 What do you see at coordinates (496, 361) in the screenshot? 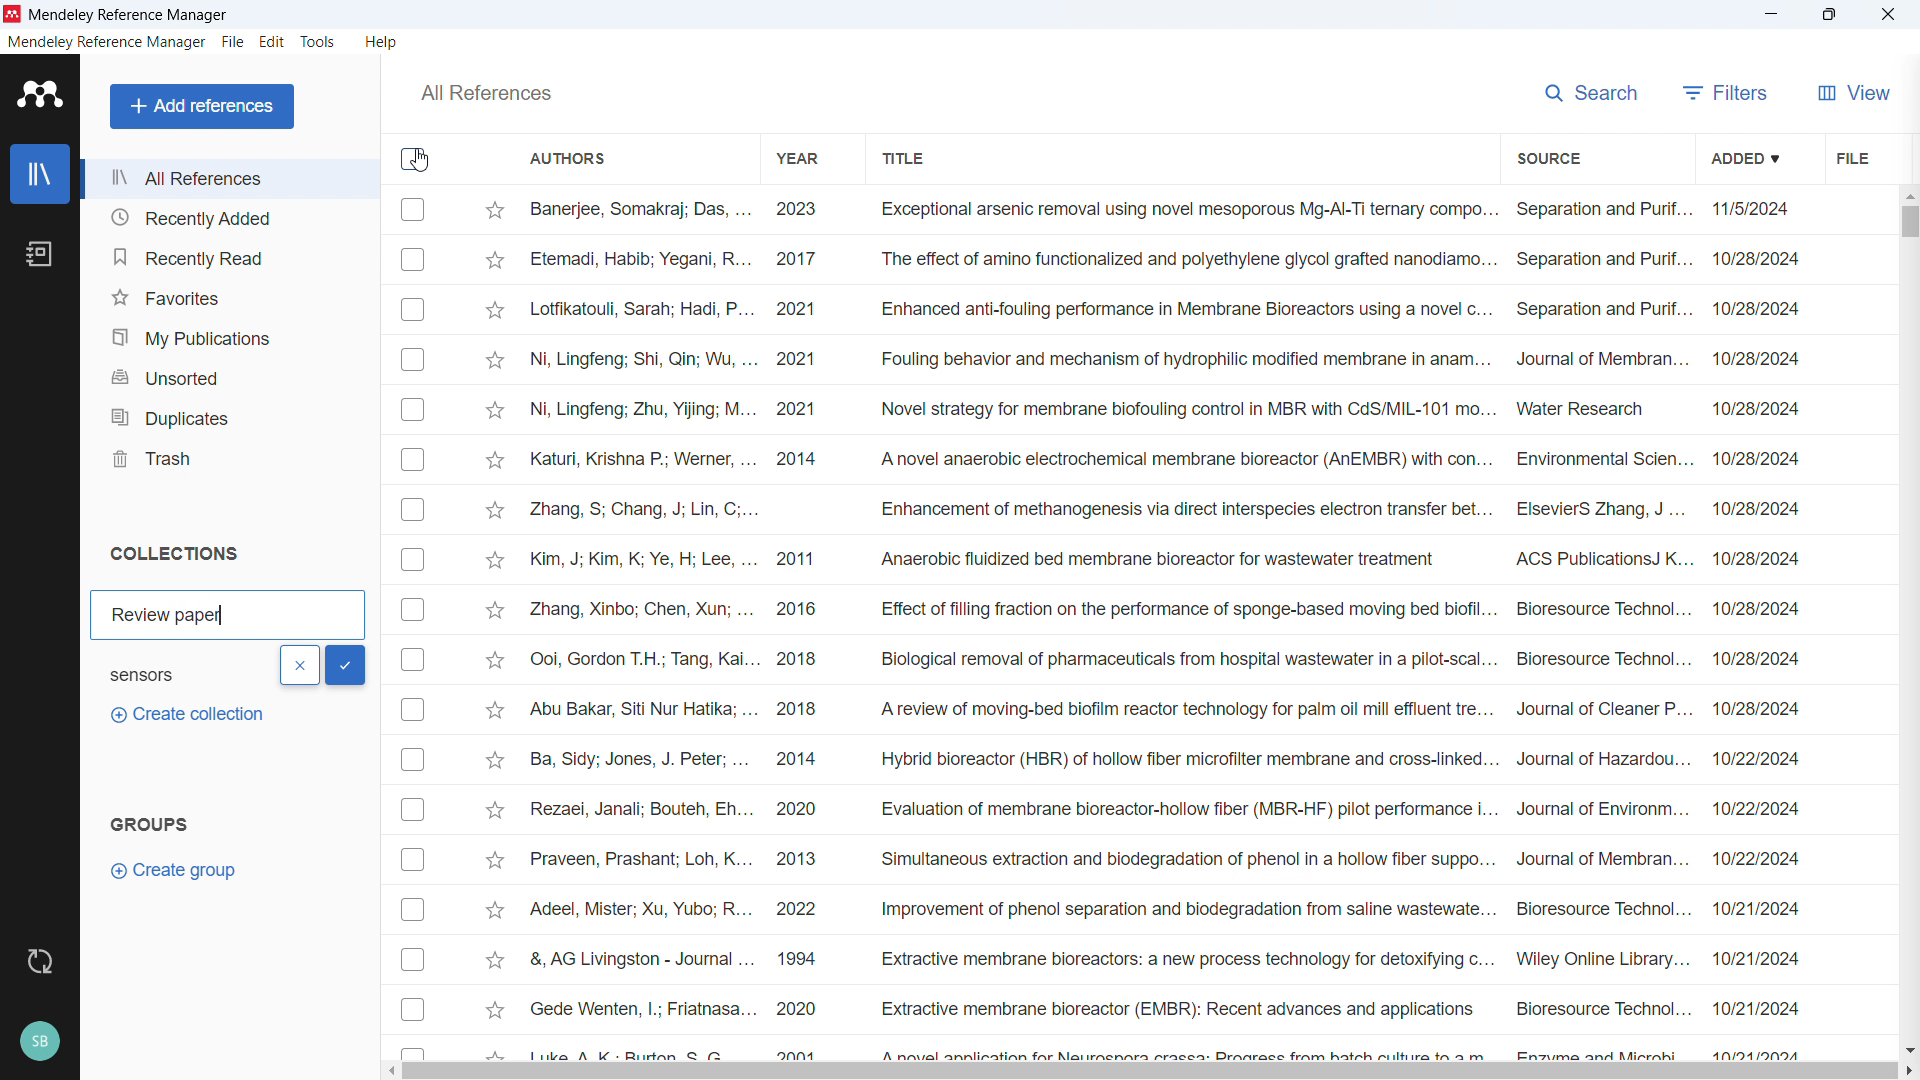
I see `Star mark respective publication` at bounding box center [496, 361].